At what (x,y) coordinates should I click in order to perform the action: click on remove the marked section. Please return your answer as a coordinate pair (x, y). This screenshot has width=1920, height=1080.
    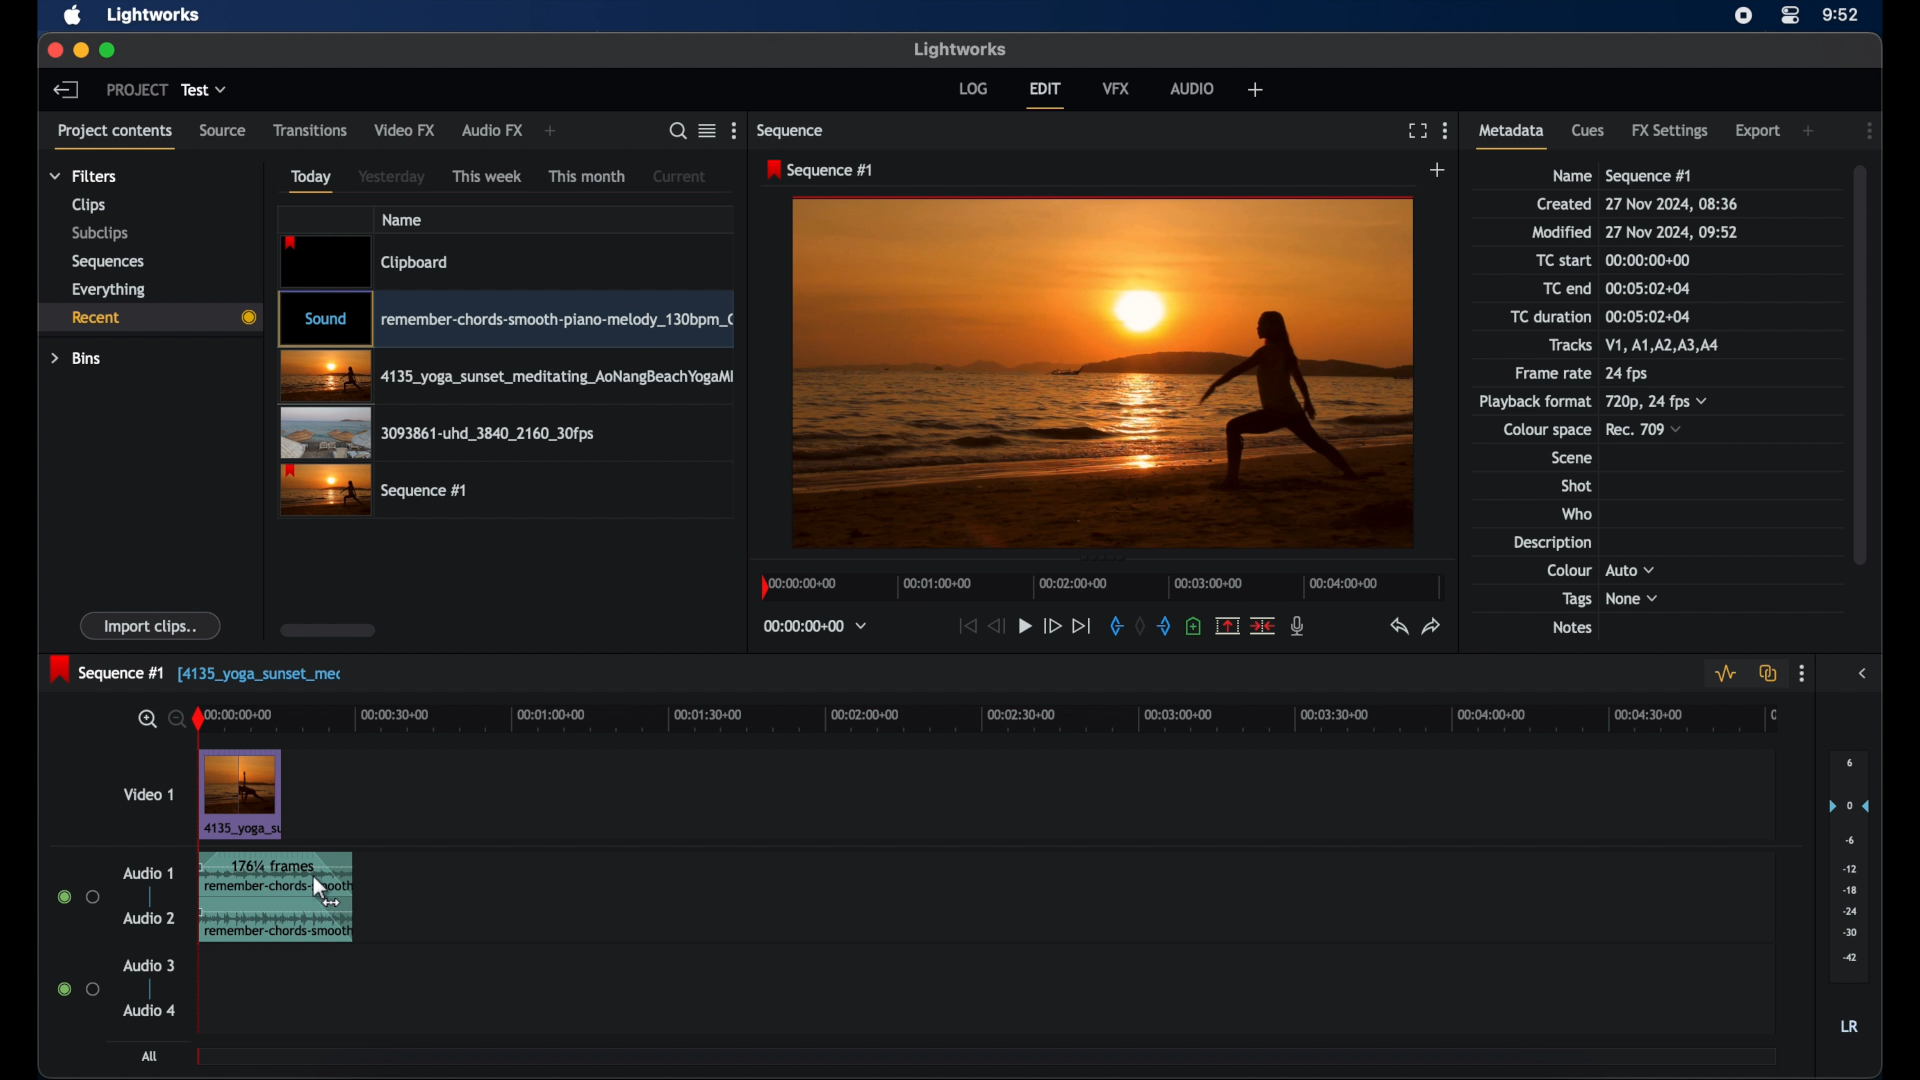
    Looking at the image, I should click on (1228, 624).